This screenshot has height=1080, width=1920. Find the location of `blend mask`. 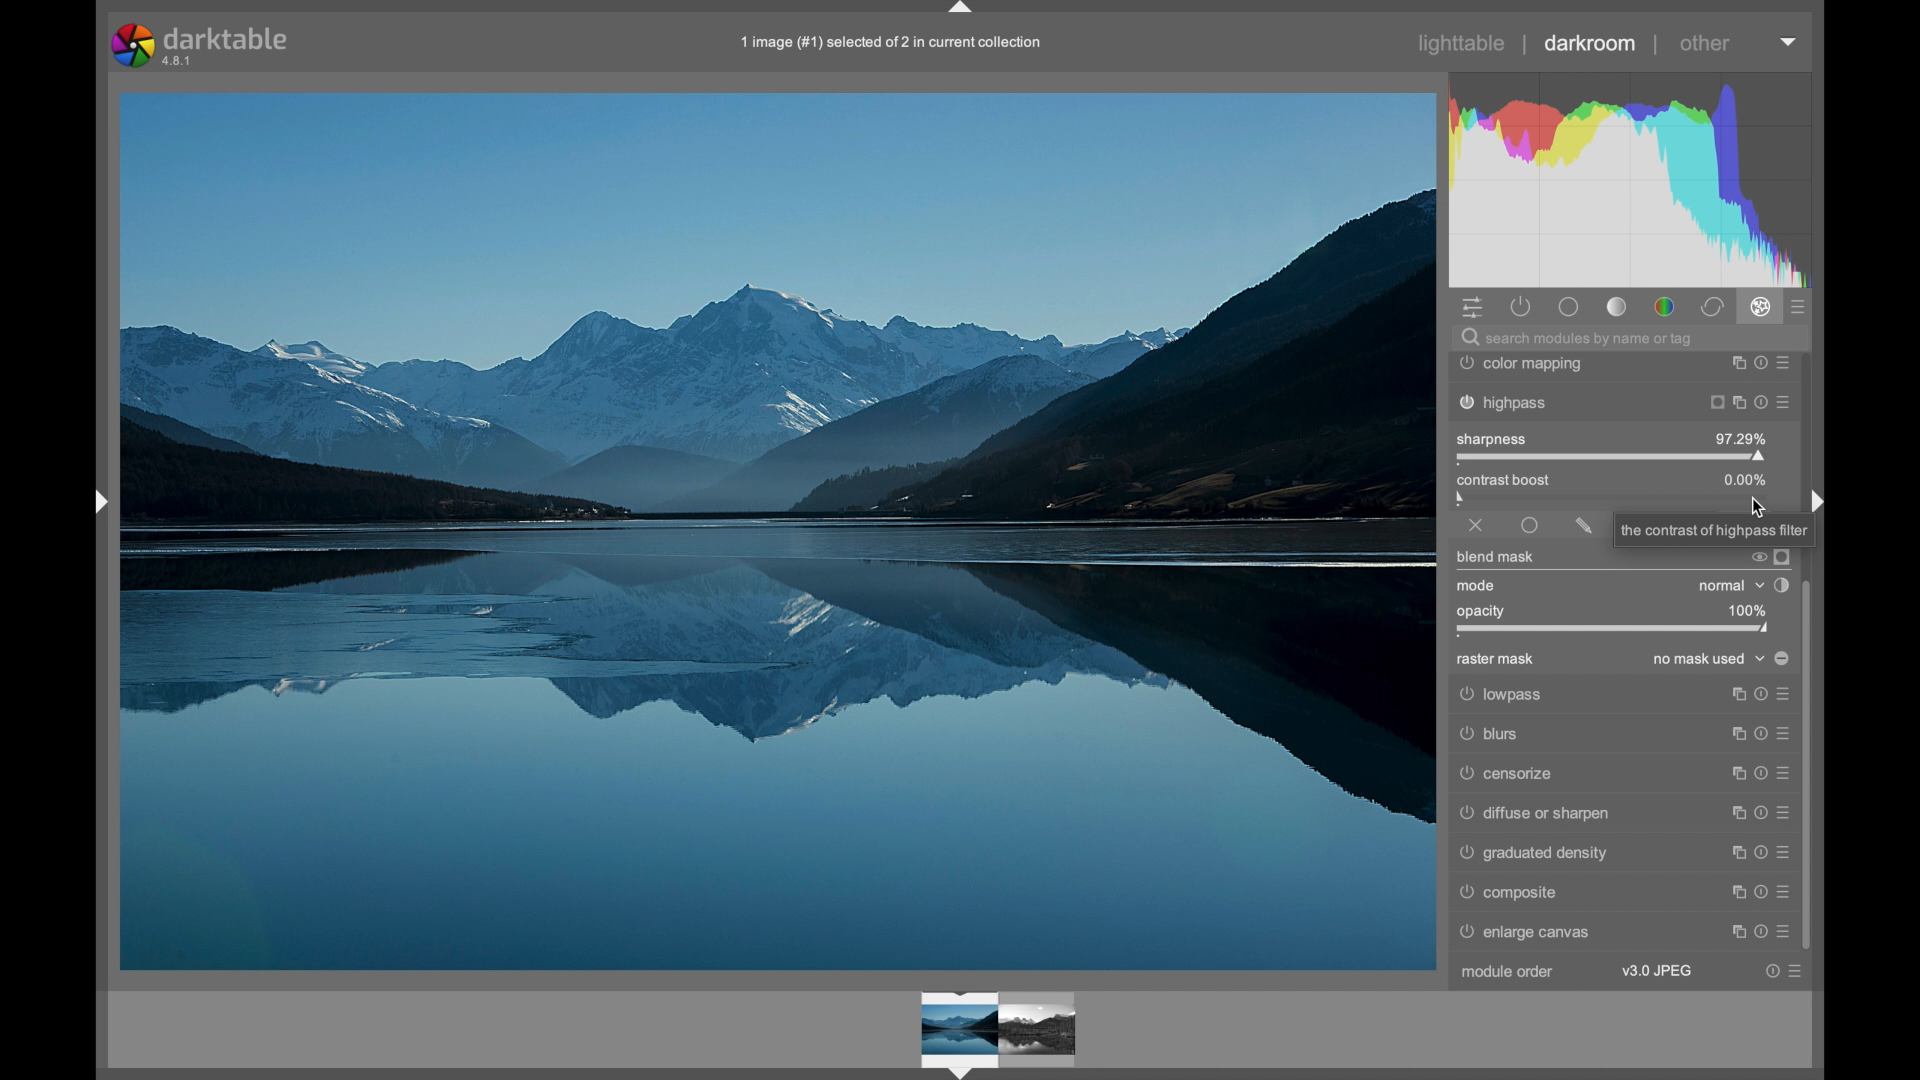

blend mask is located at coordinates (1494, 557).